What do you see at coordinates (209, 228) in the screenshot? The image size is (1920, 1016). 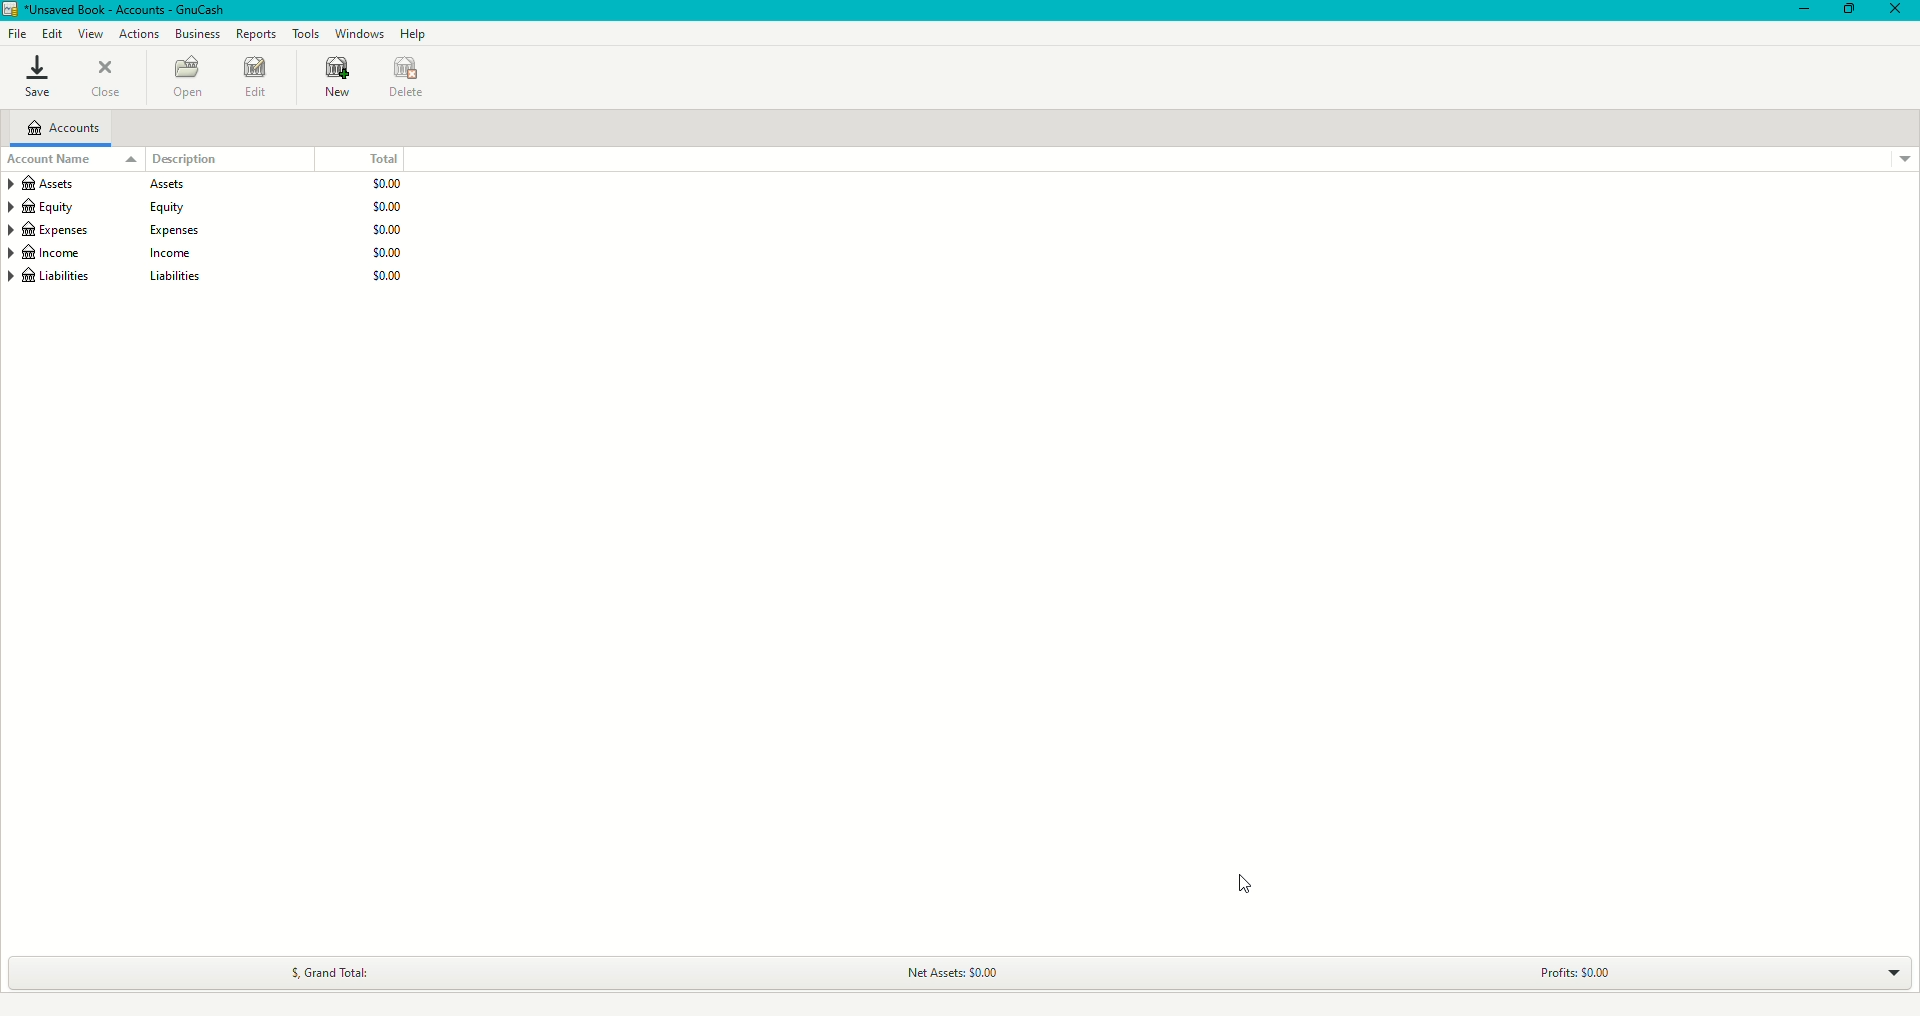 I see `Expenses` at bounding box center [209, 228].